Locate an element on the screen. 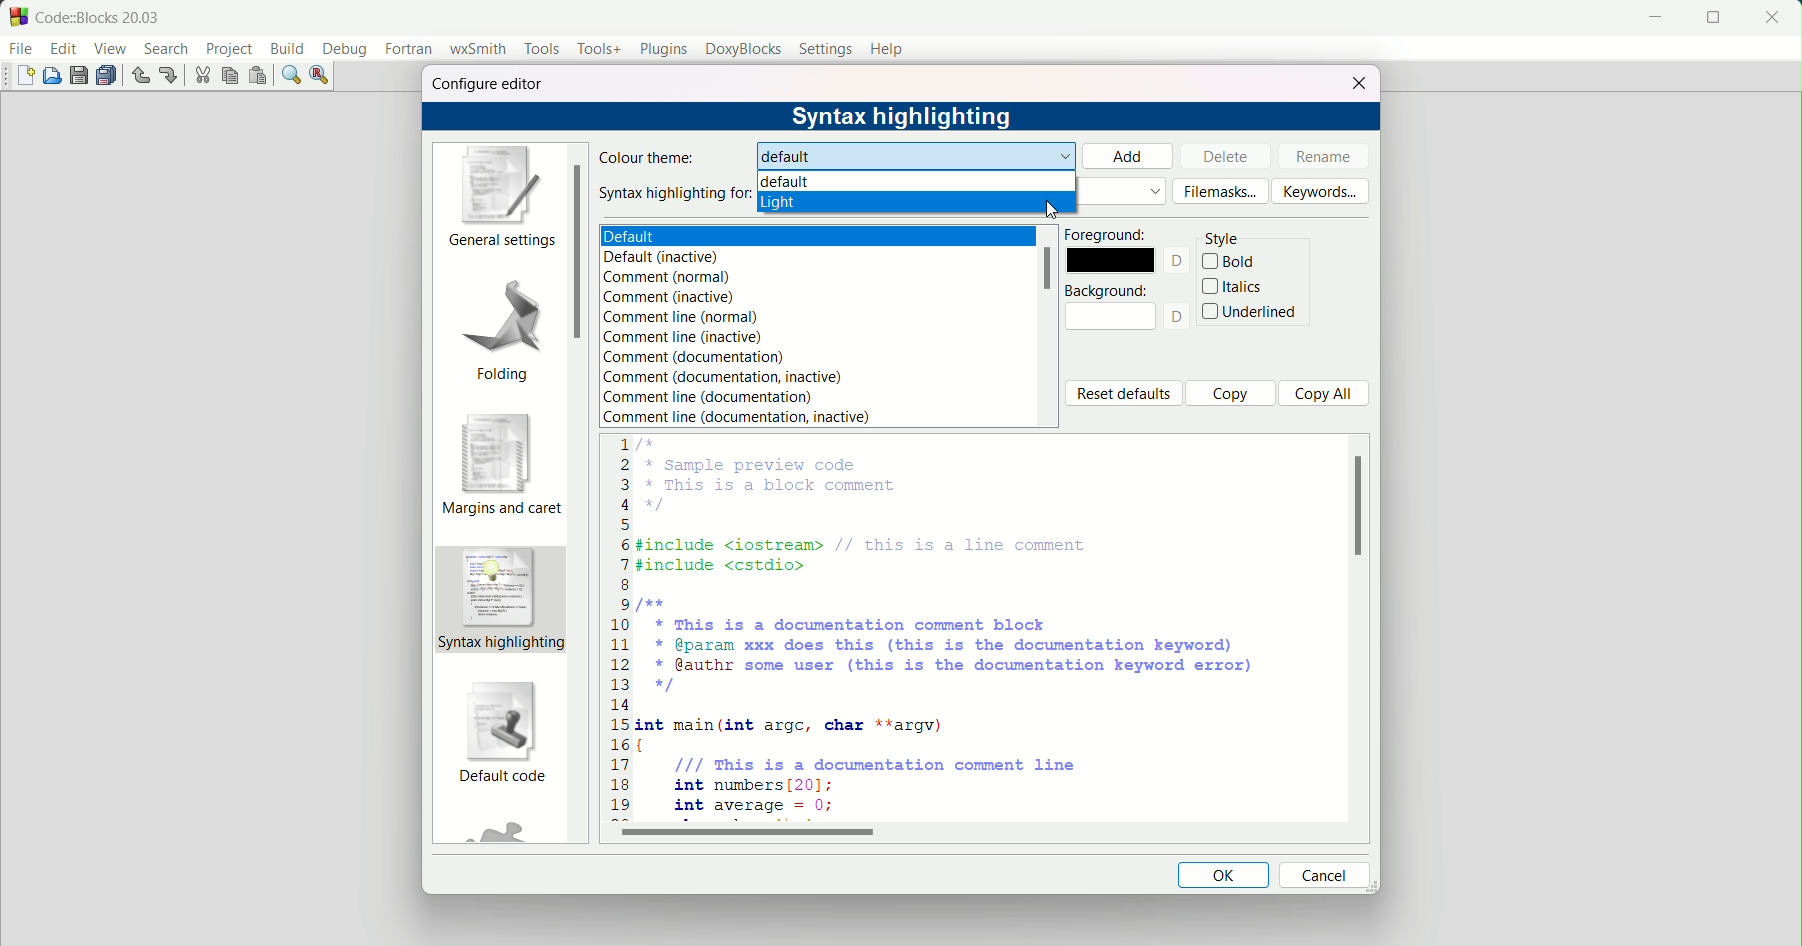 The height and width of the screenshot is (946, 1802). settings is located at coordinates (826, 50).